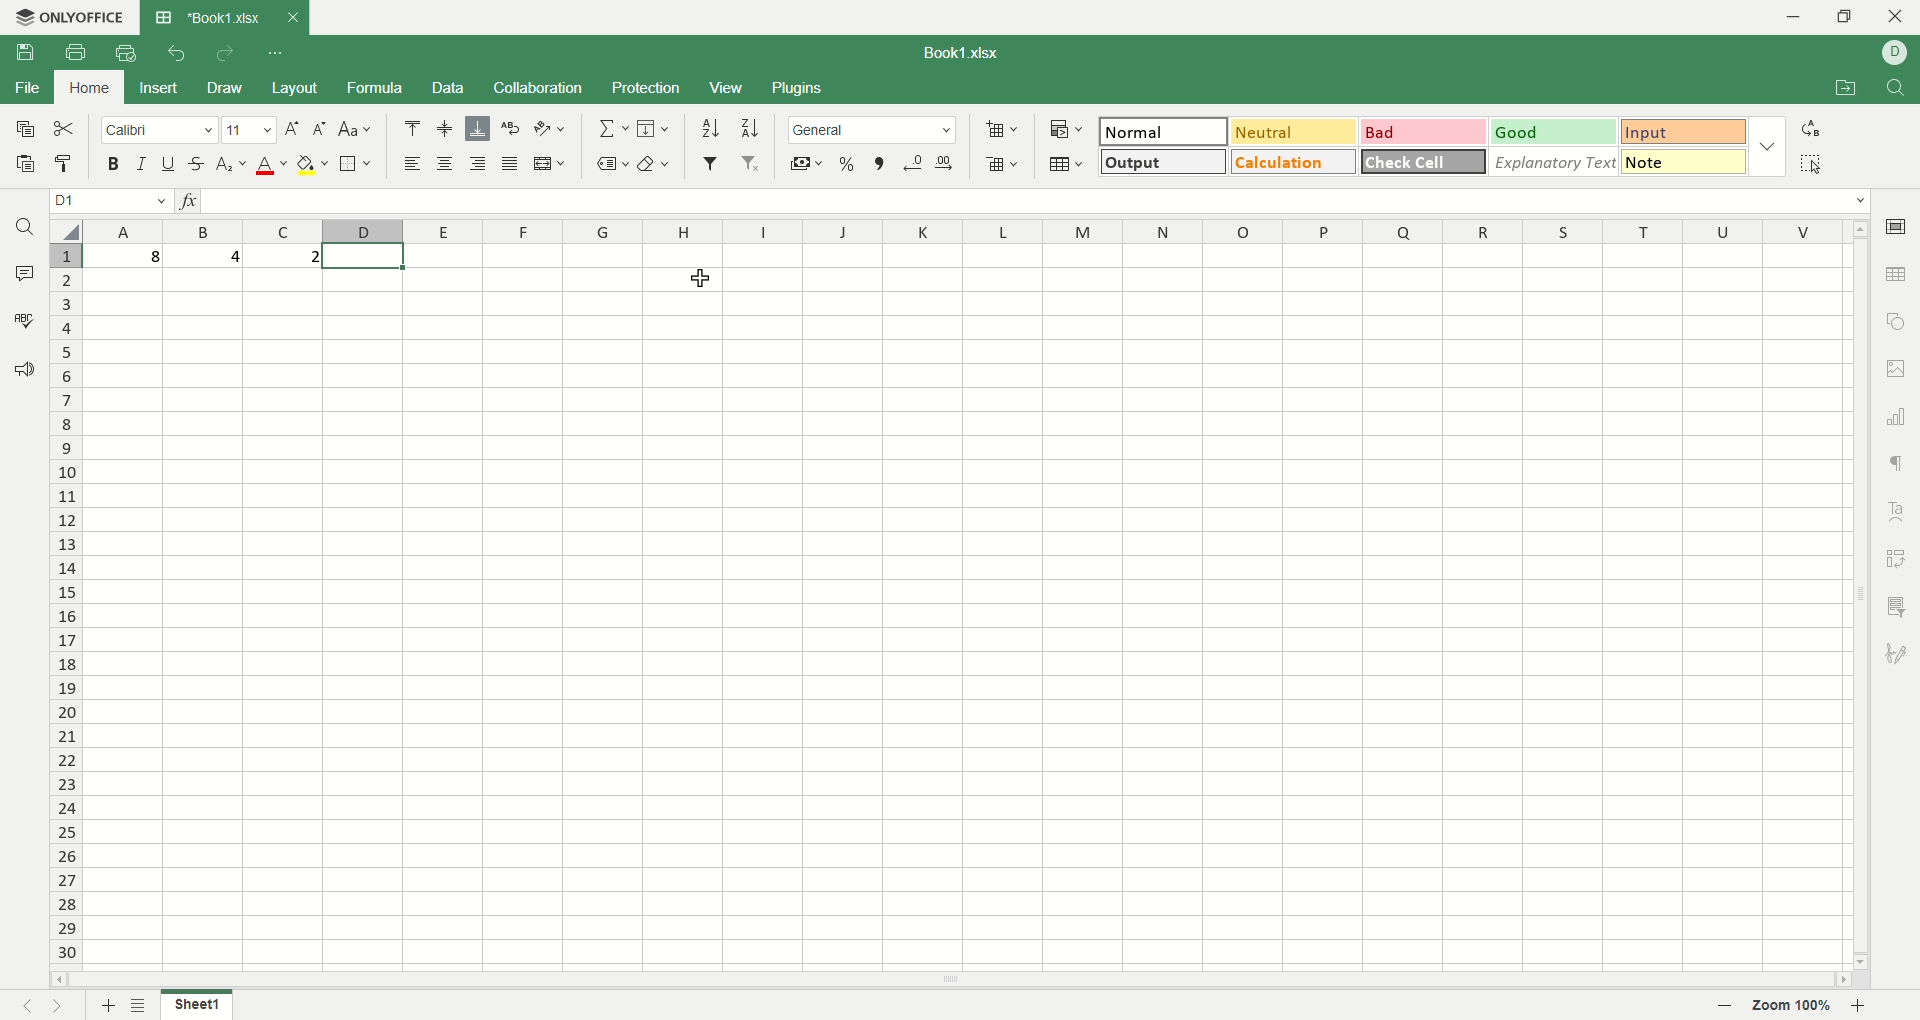 Image resolution: width=1920 pixels, height=1020 pixels. What do you see at coordinates (1422, 130) in the screenshot?
I see `bad` at bounding box center [1422, 130].